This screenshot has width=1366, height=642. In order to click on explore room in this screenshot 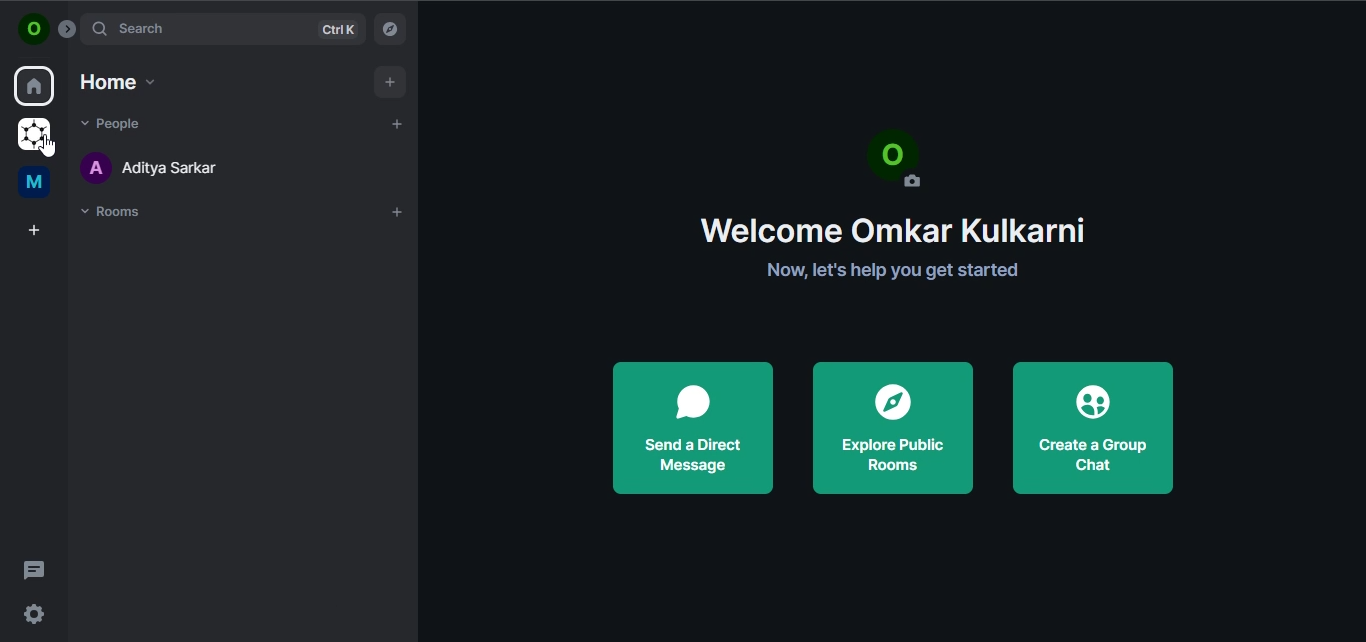, I will do `click(392, 29)`.